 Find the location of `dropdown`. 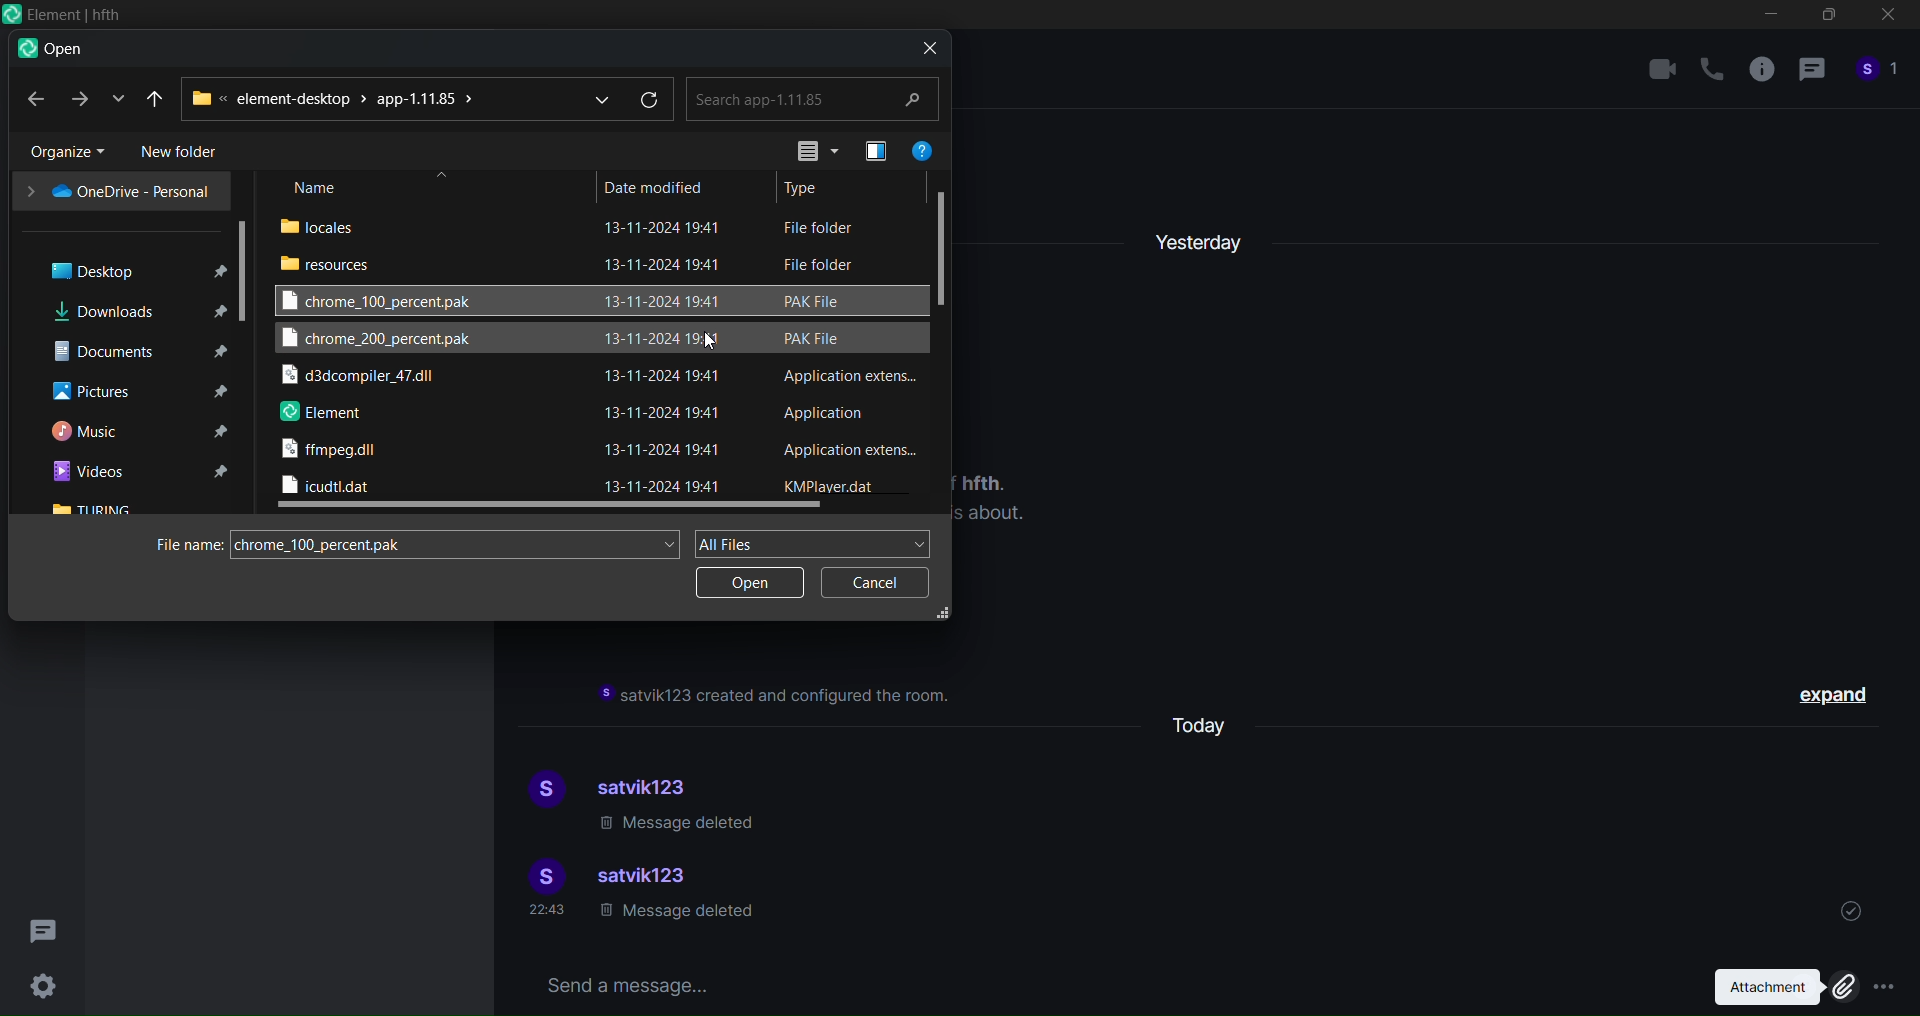

dropdown is located at coordinates (595, 97).